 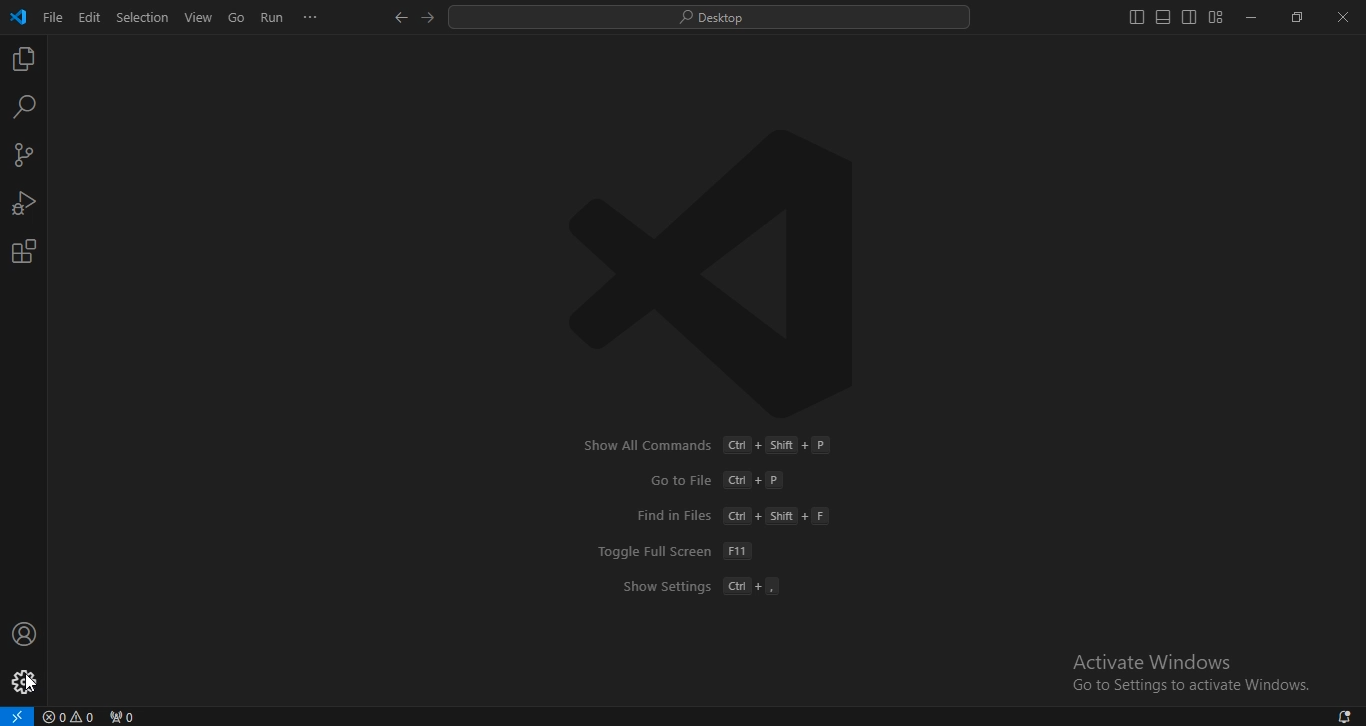 I want to click on text, so click(x=708, y=445).